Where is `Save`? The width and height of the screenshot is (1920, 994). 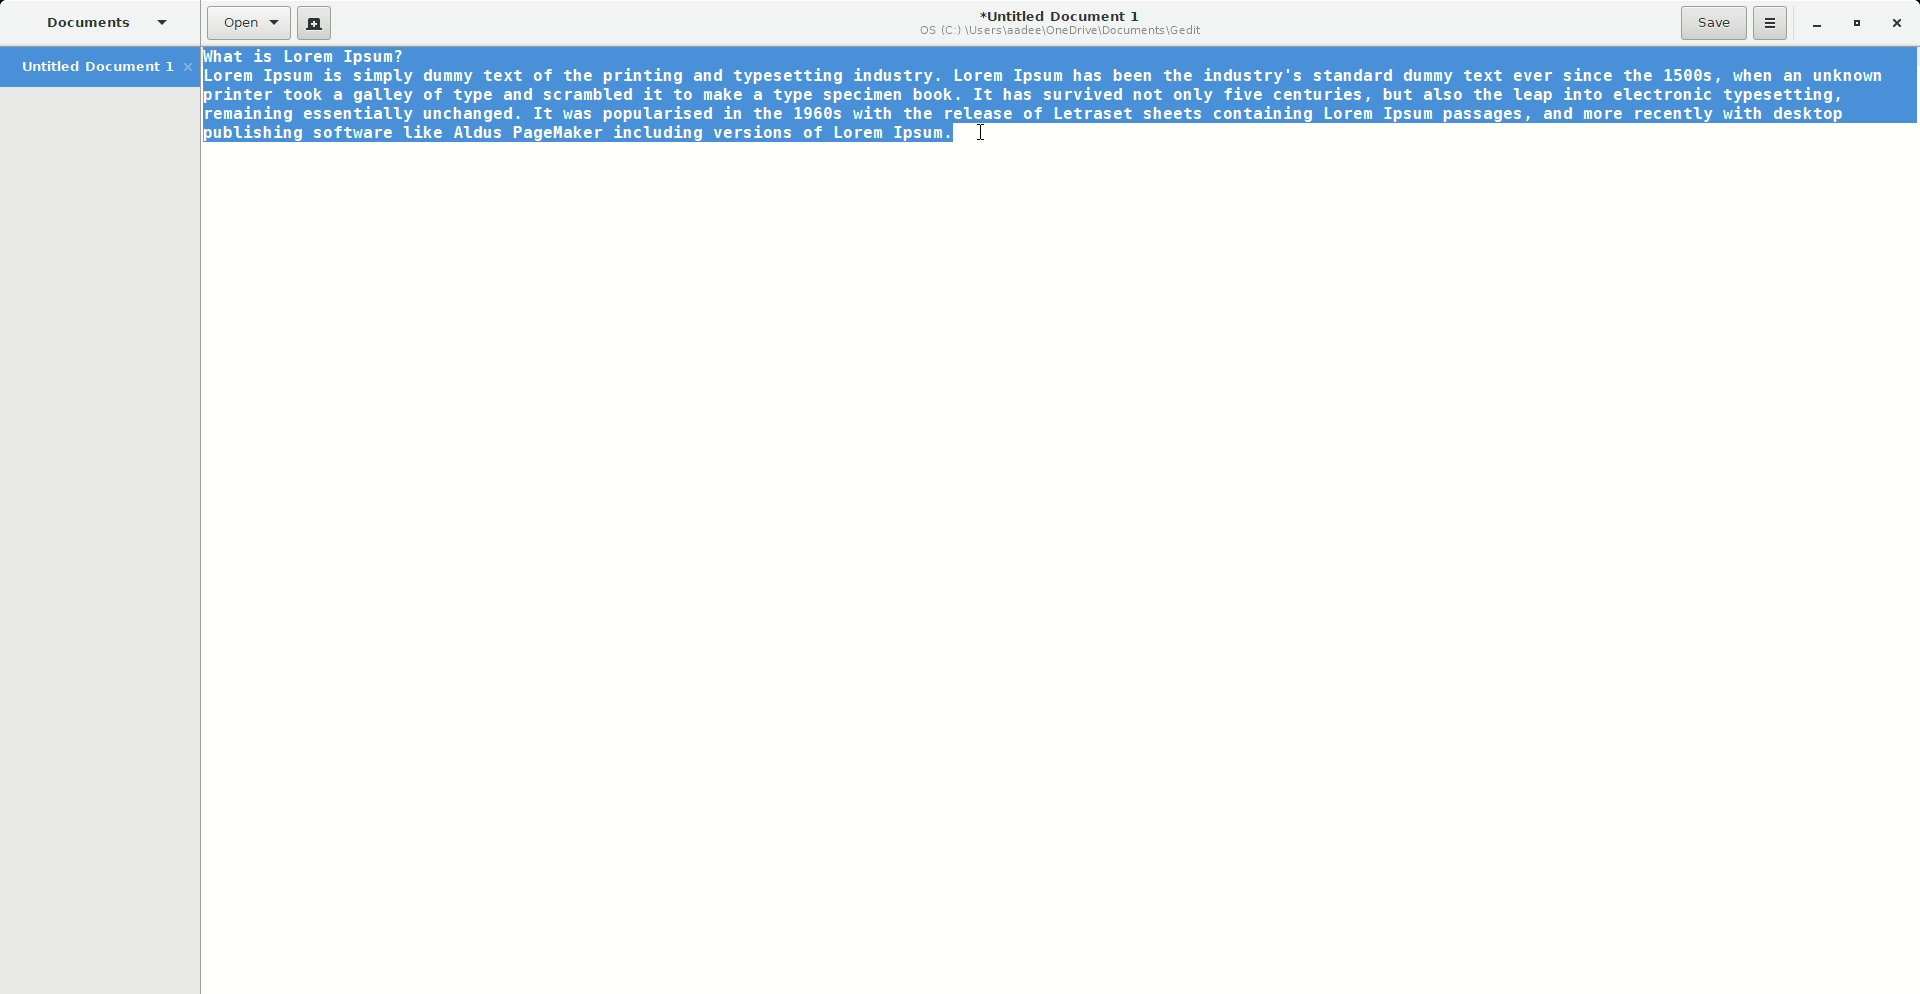
Save is located at coordinates (1714, 23).